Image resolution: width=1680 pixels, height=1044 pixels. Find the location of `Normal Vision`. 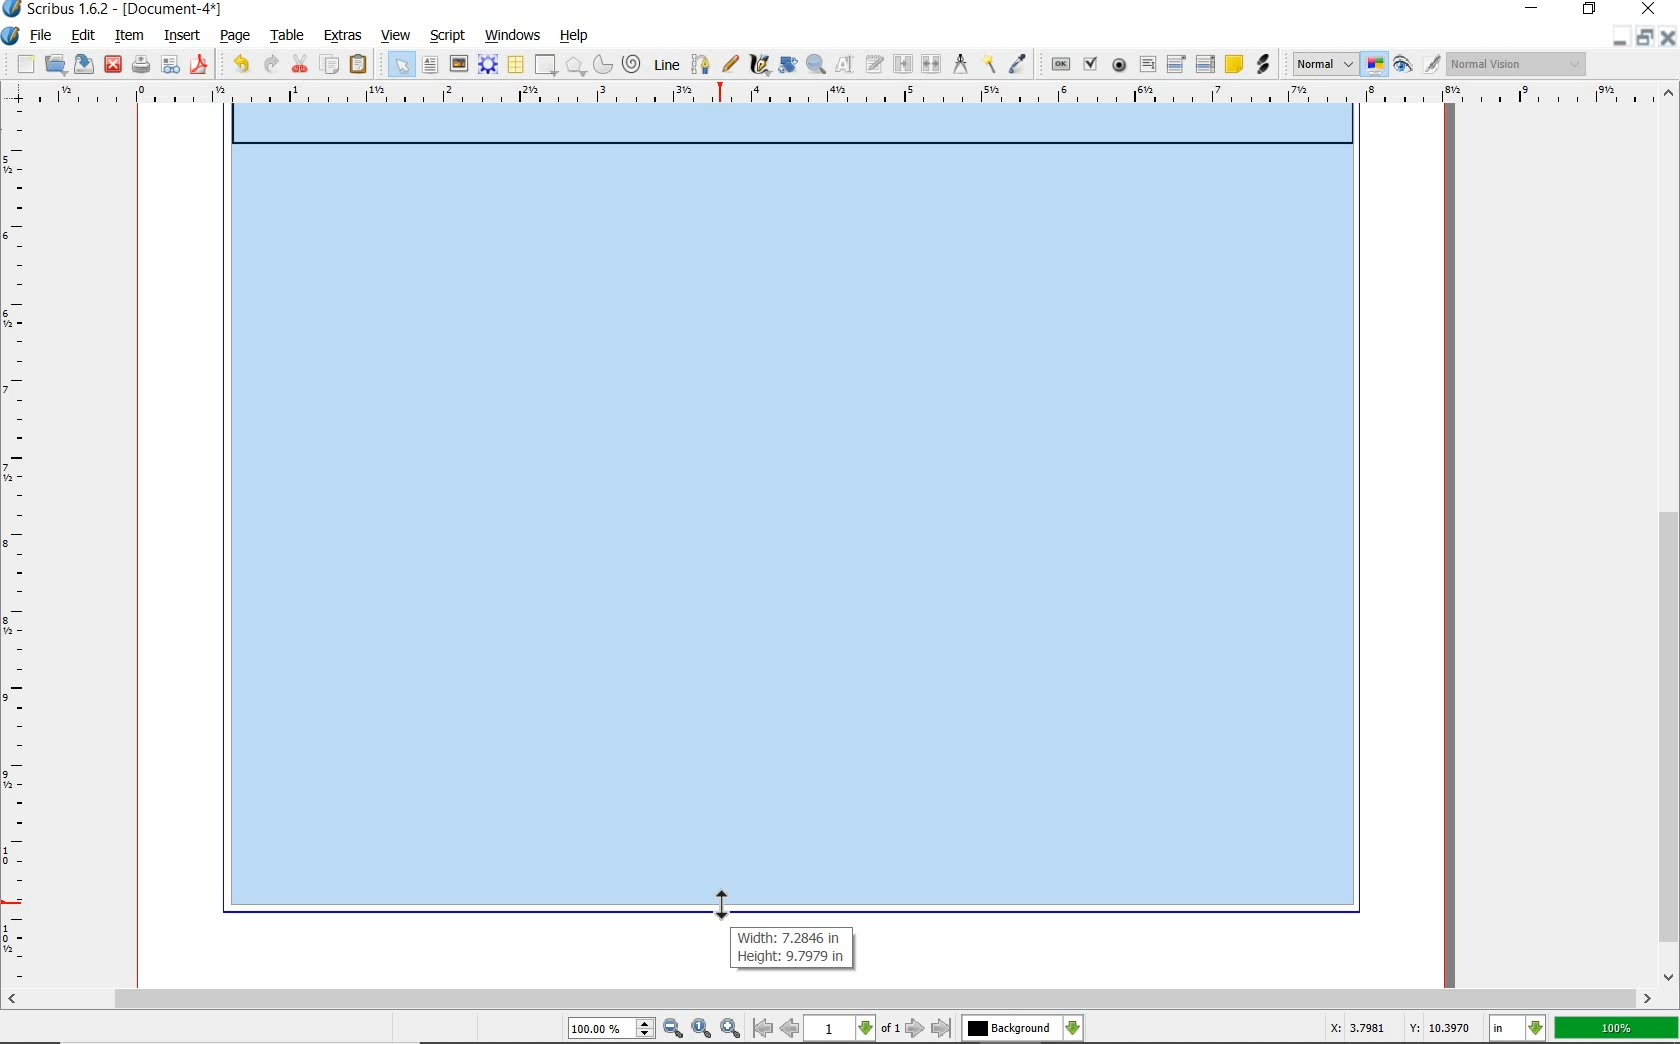

Normal Vision is located at coordinates (1516, 63).